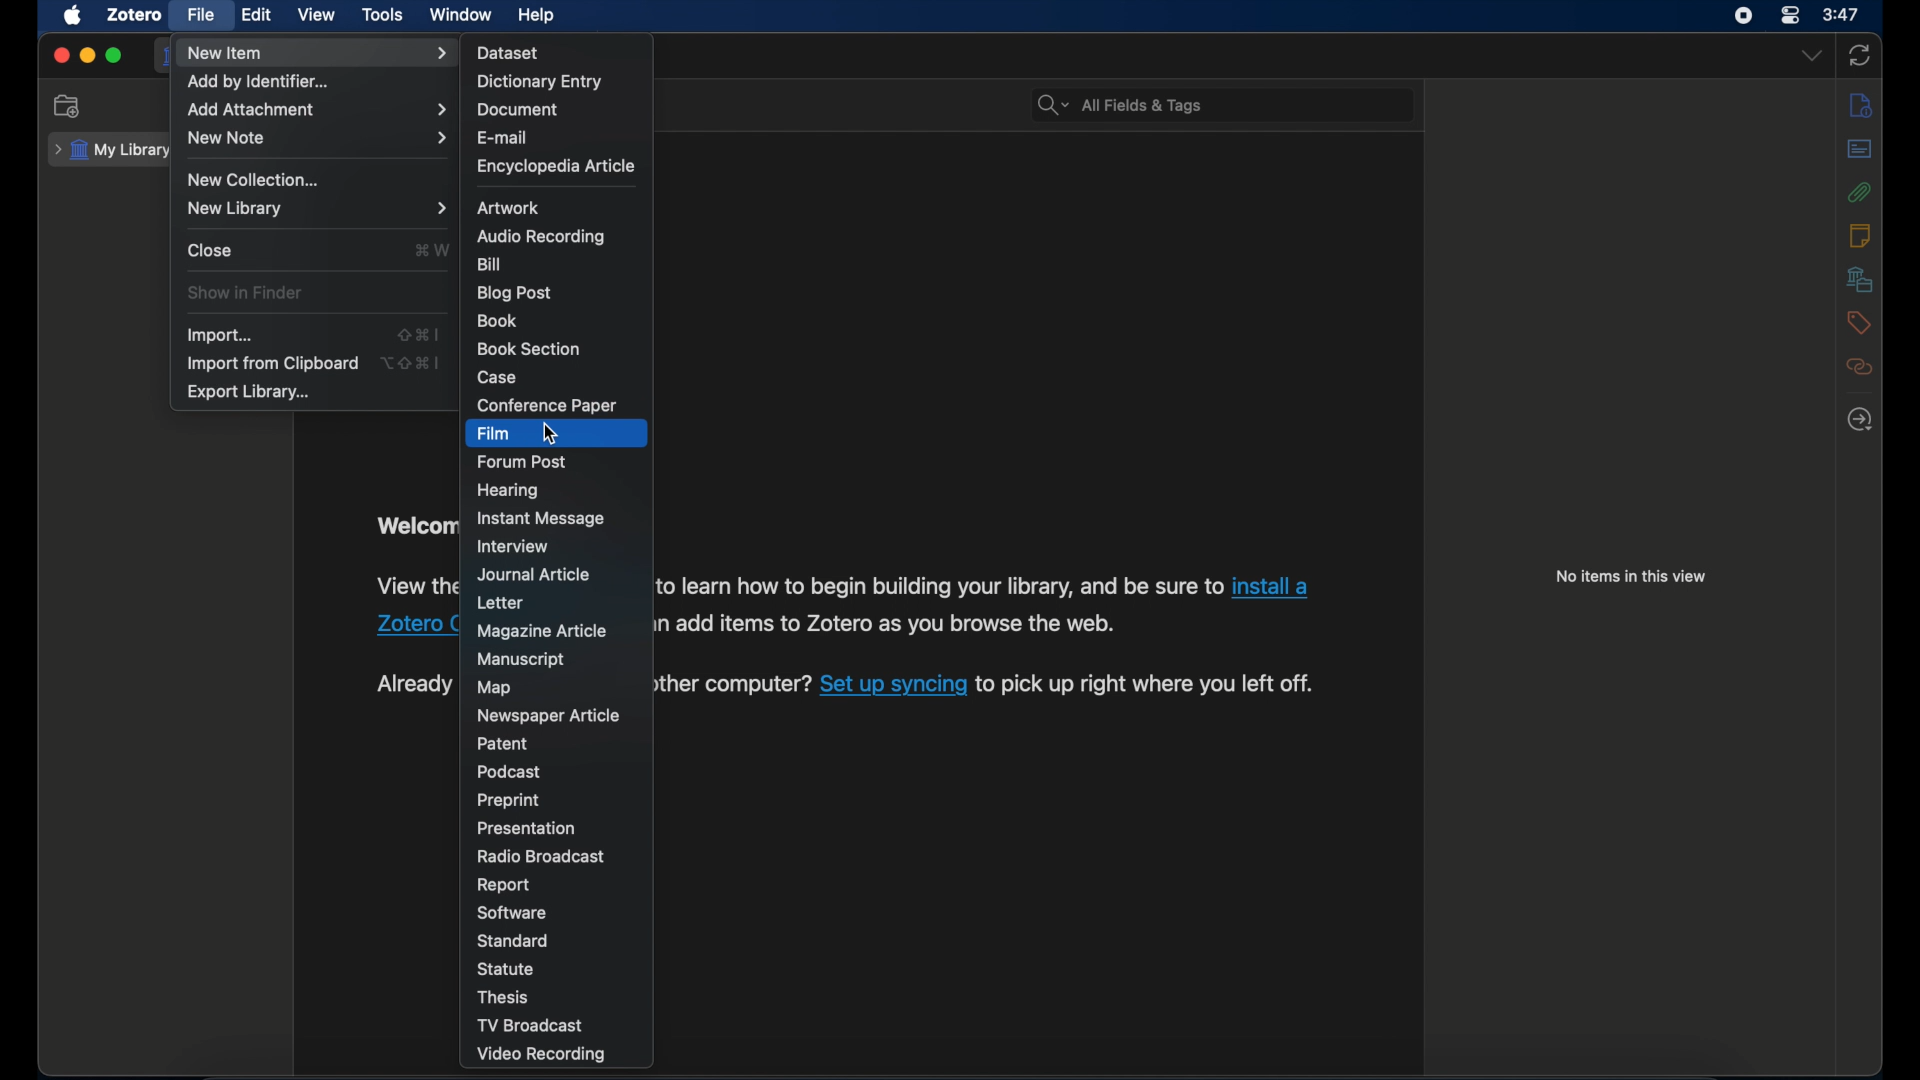 The image size is (1920, 1080). I want to click on search bar, so click(1120, 106).